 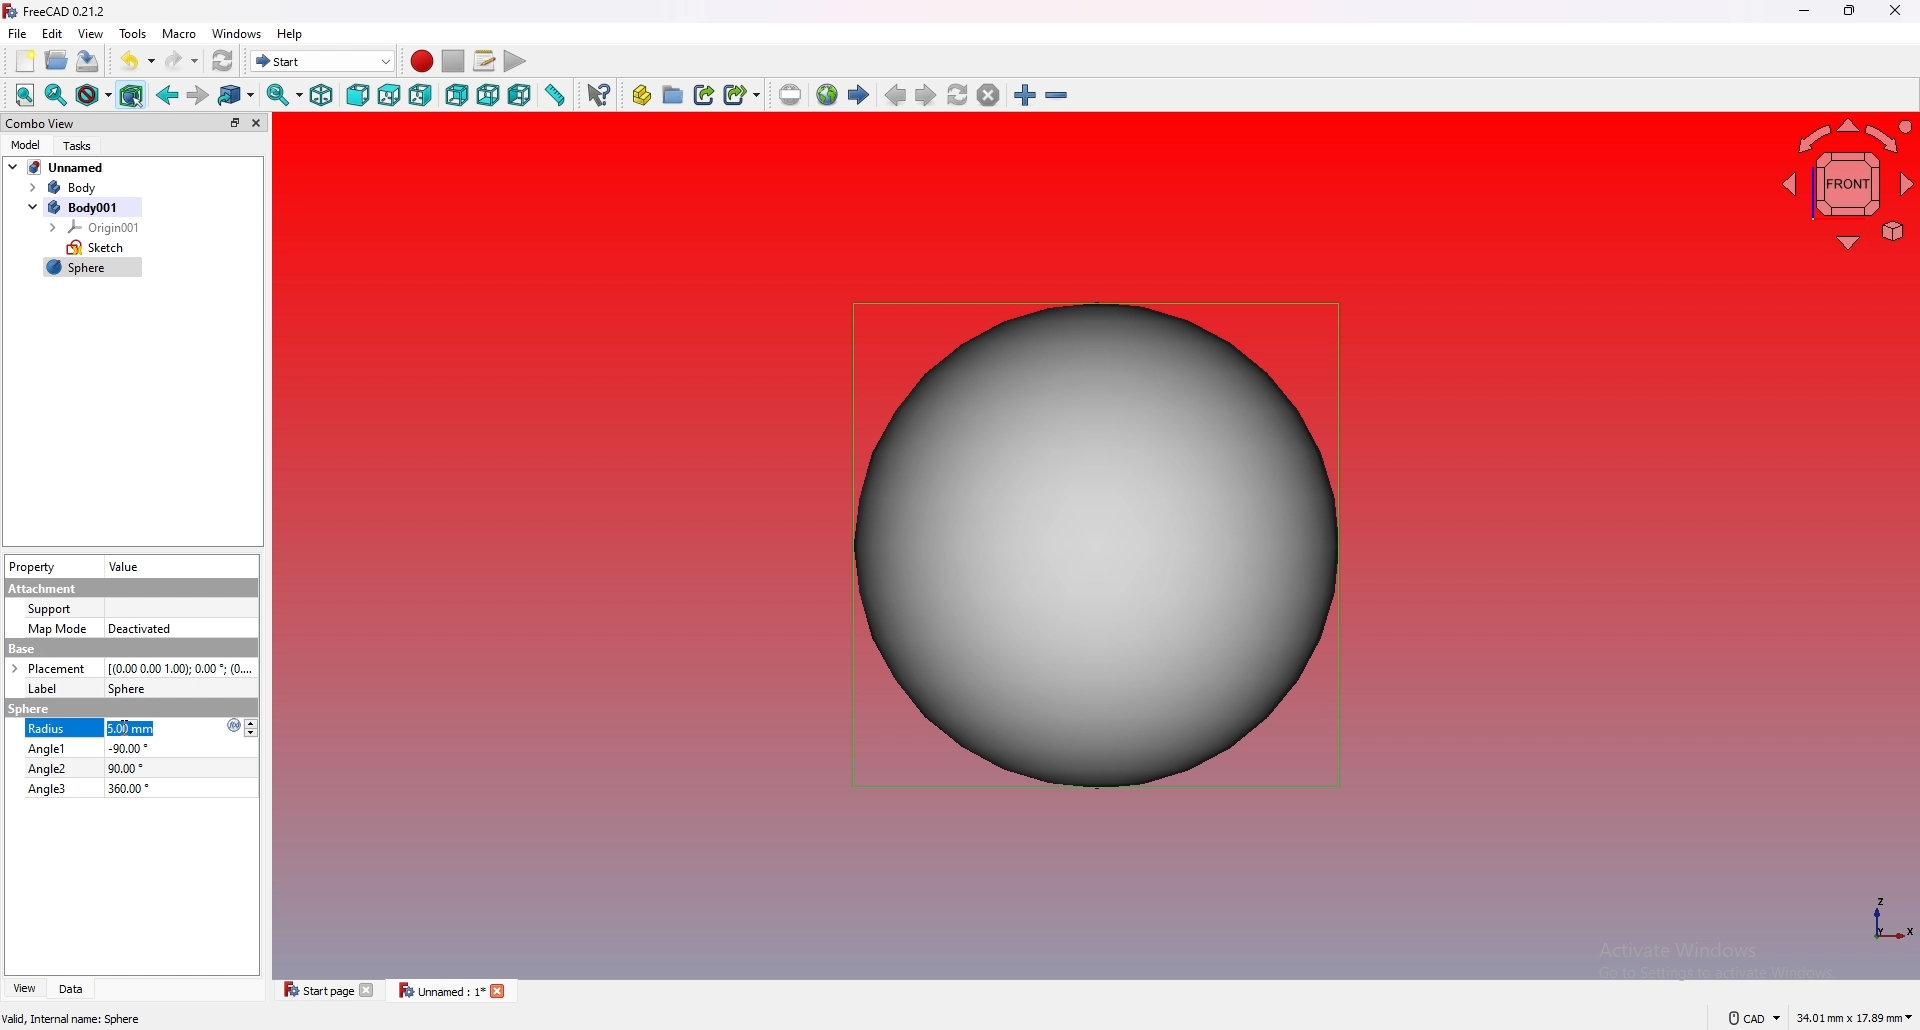 What do you see at coordinates (1849, 12) in the screenshot?
I see `resize` at bounding box center [1849, 12].